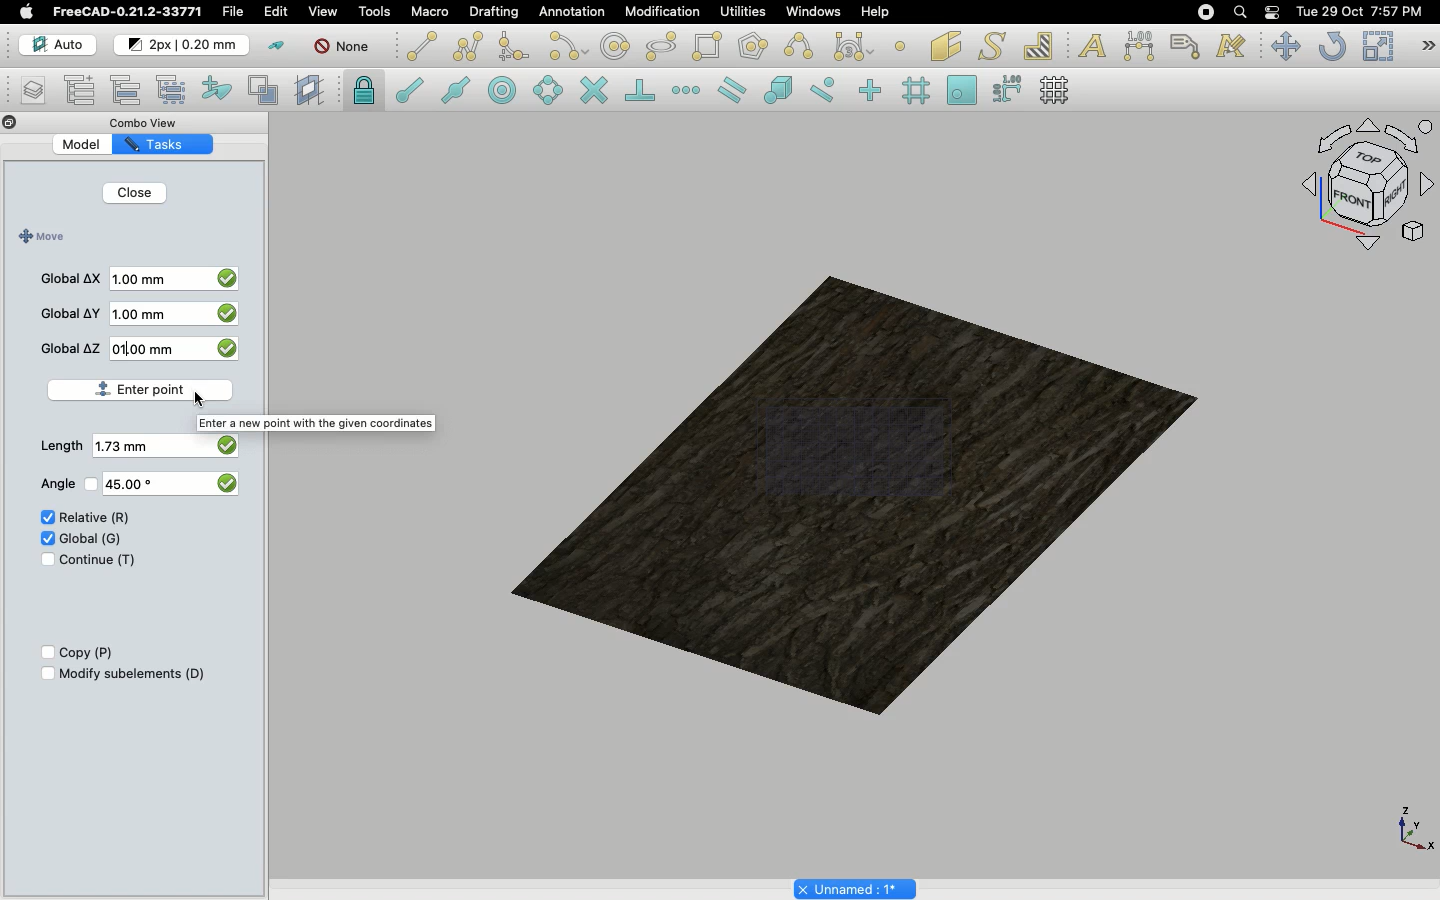 The width and height of the screenshot is (1440, 900). I want to click on 1.73, so click(128, 447).